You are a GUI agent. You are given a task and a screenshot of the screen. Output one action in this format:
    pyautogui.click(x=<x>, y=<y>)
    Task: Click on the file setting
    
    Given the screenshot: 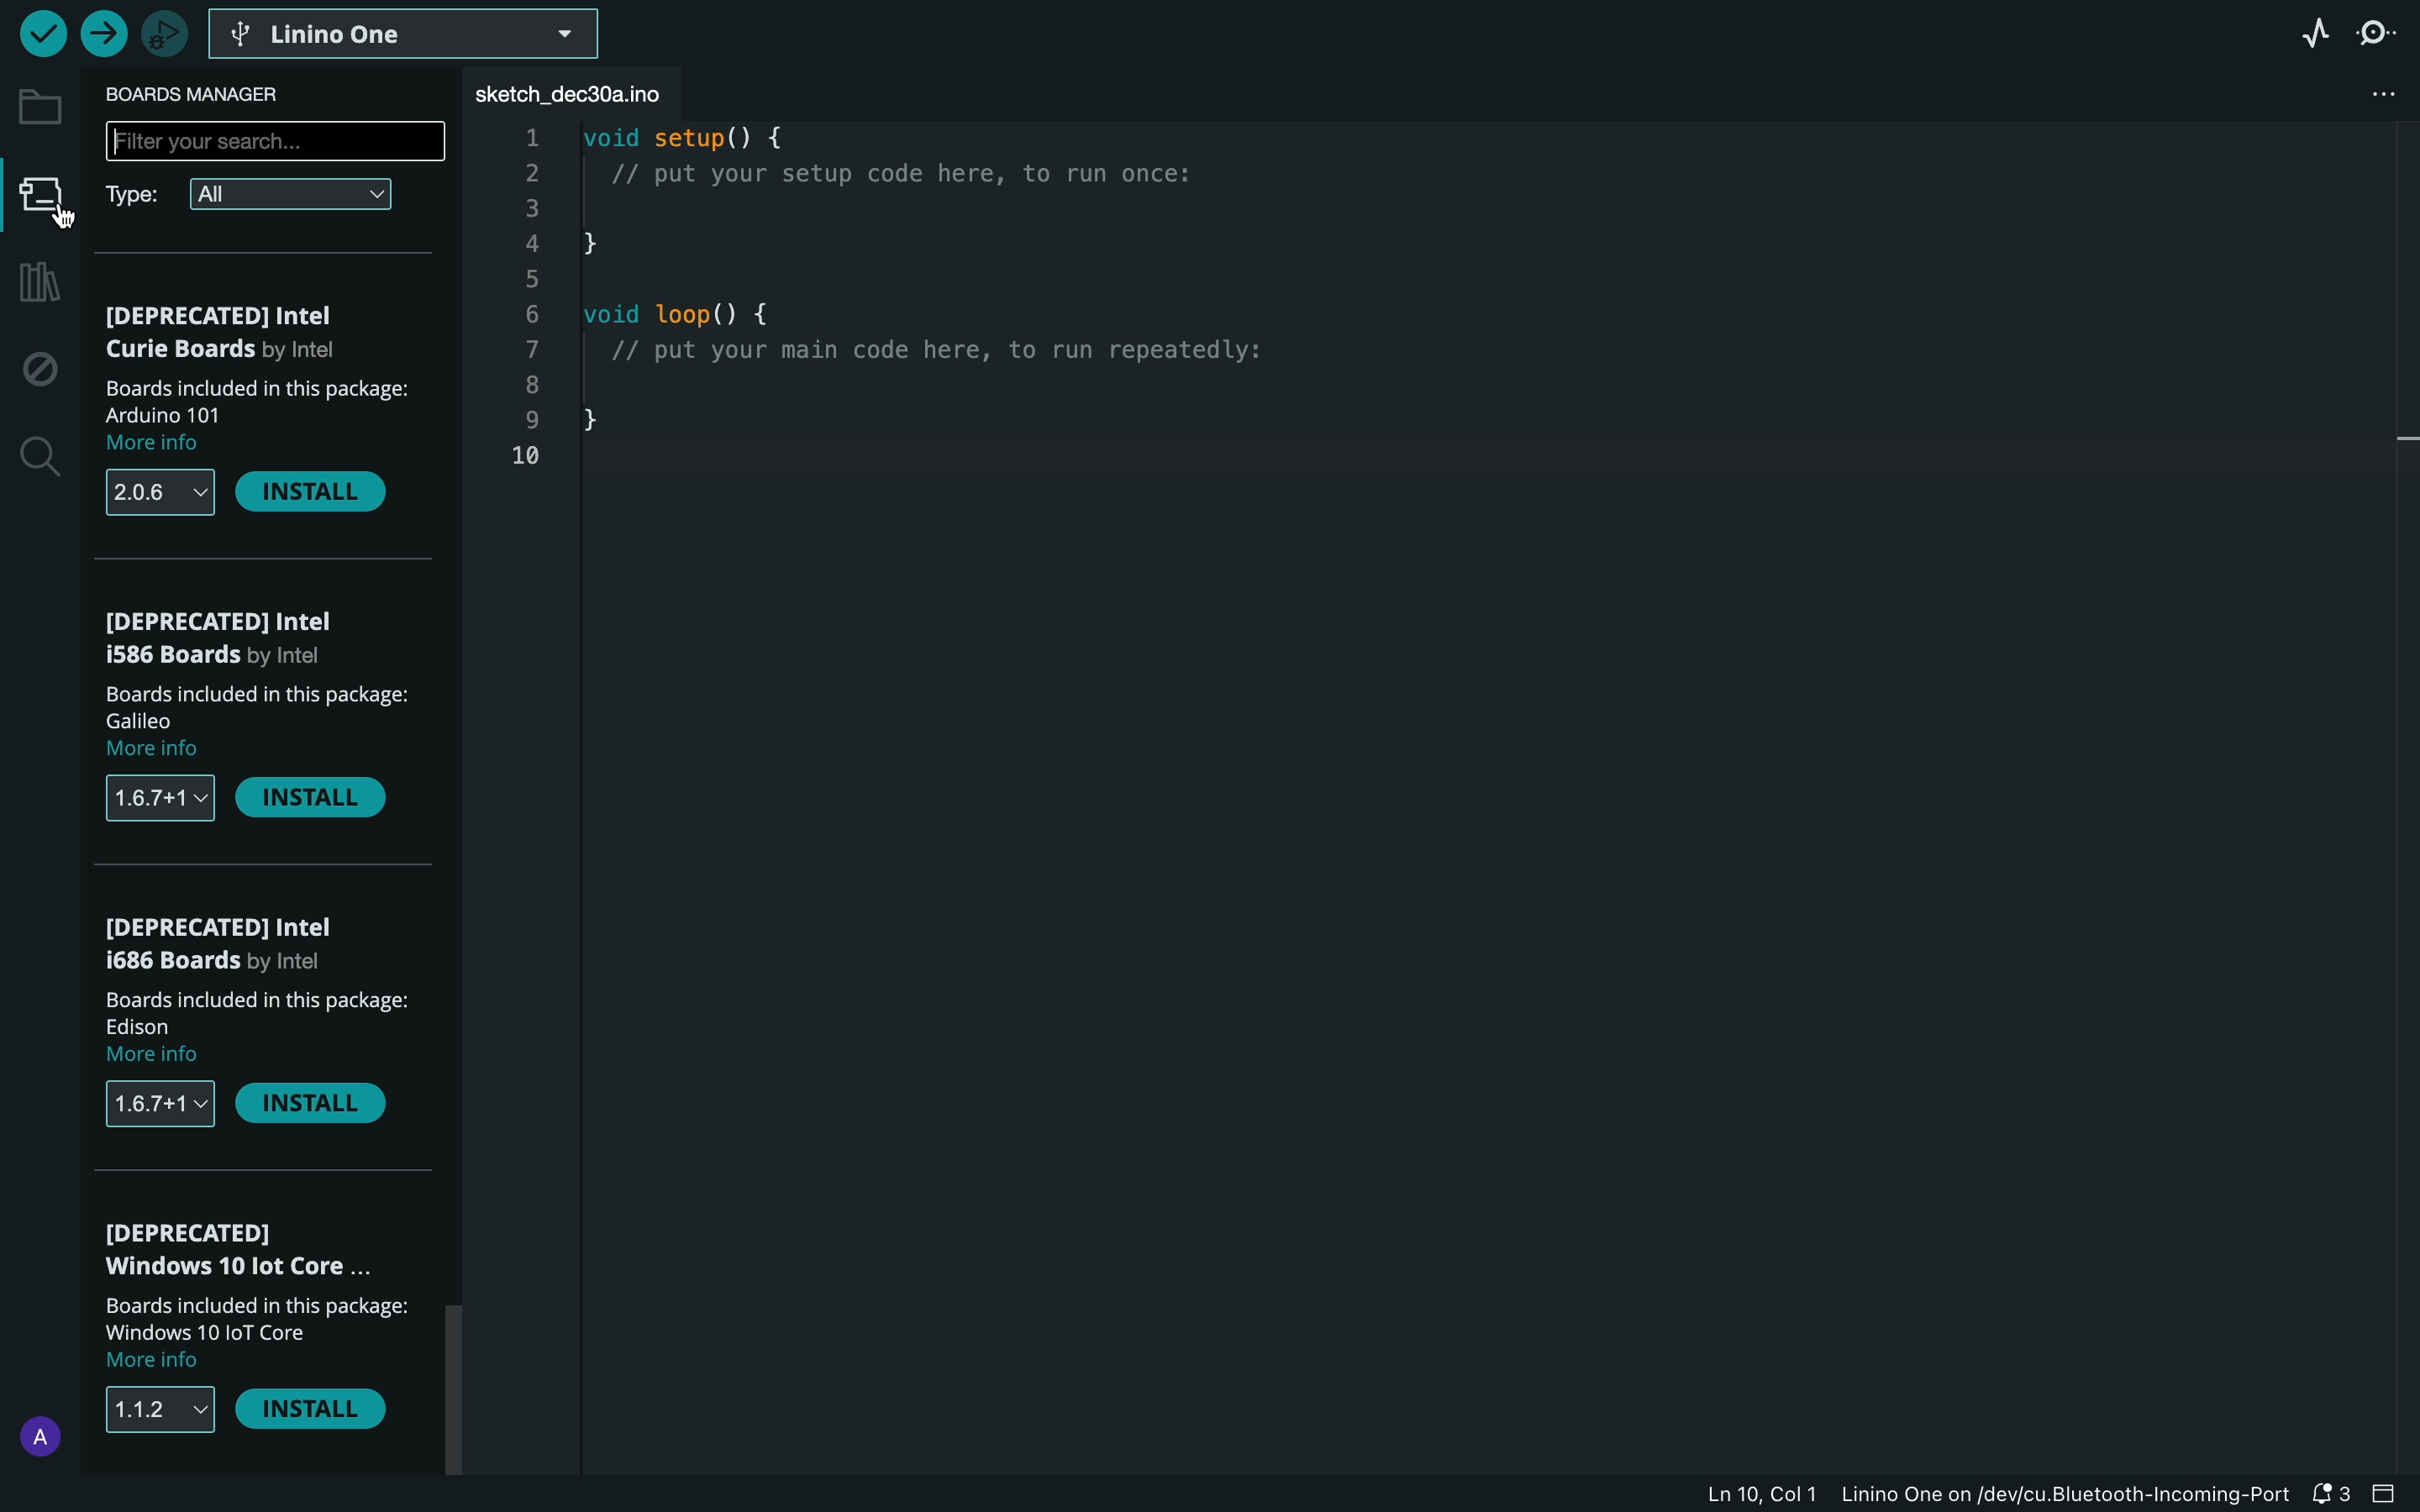 What is the action you would take?
    pyautogui.click(x=2356, y=96)
    